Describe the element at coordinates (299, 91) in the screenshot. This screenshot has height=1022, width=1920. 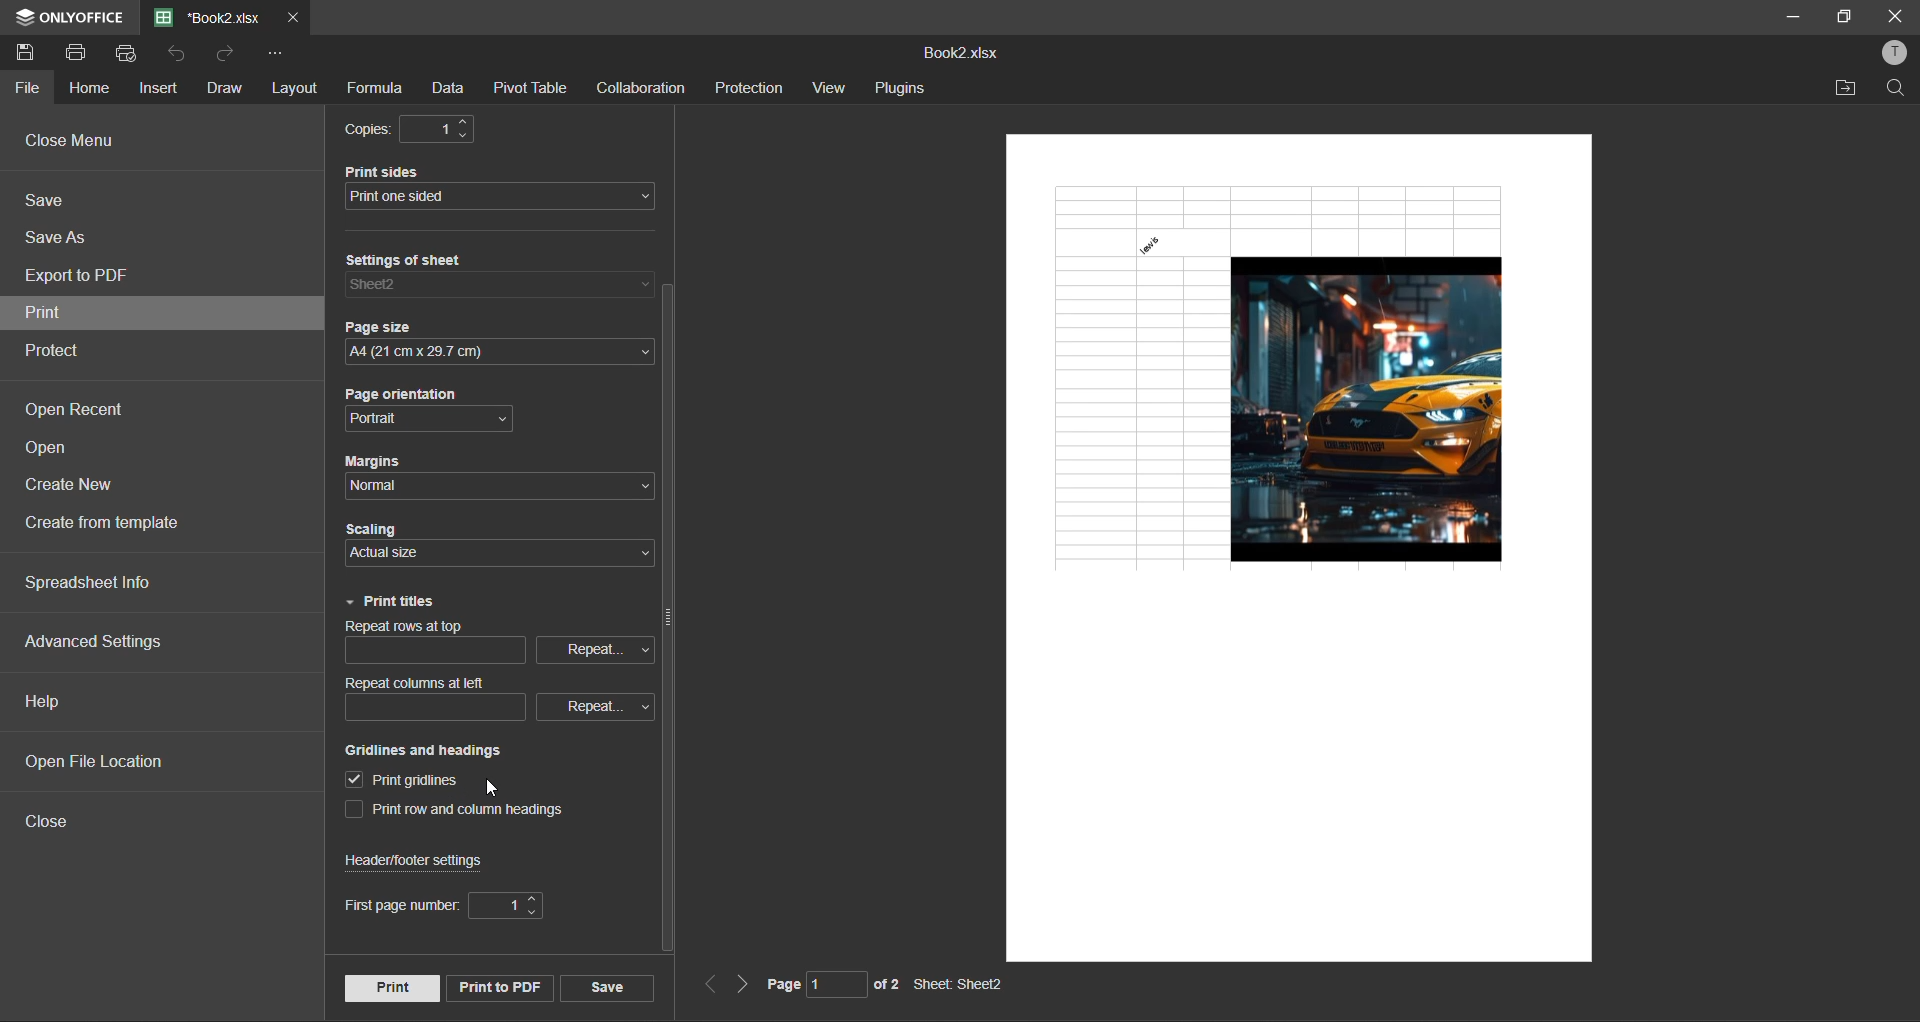
I see `layout` at that location.